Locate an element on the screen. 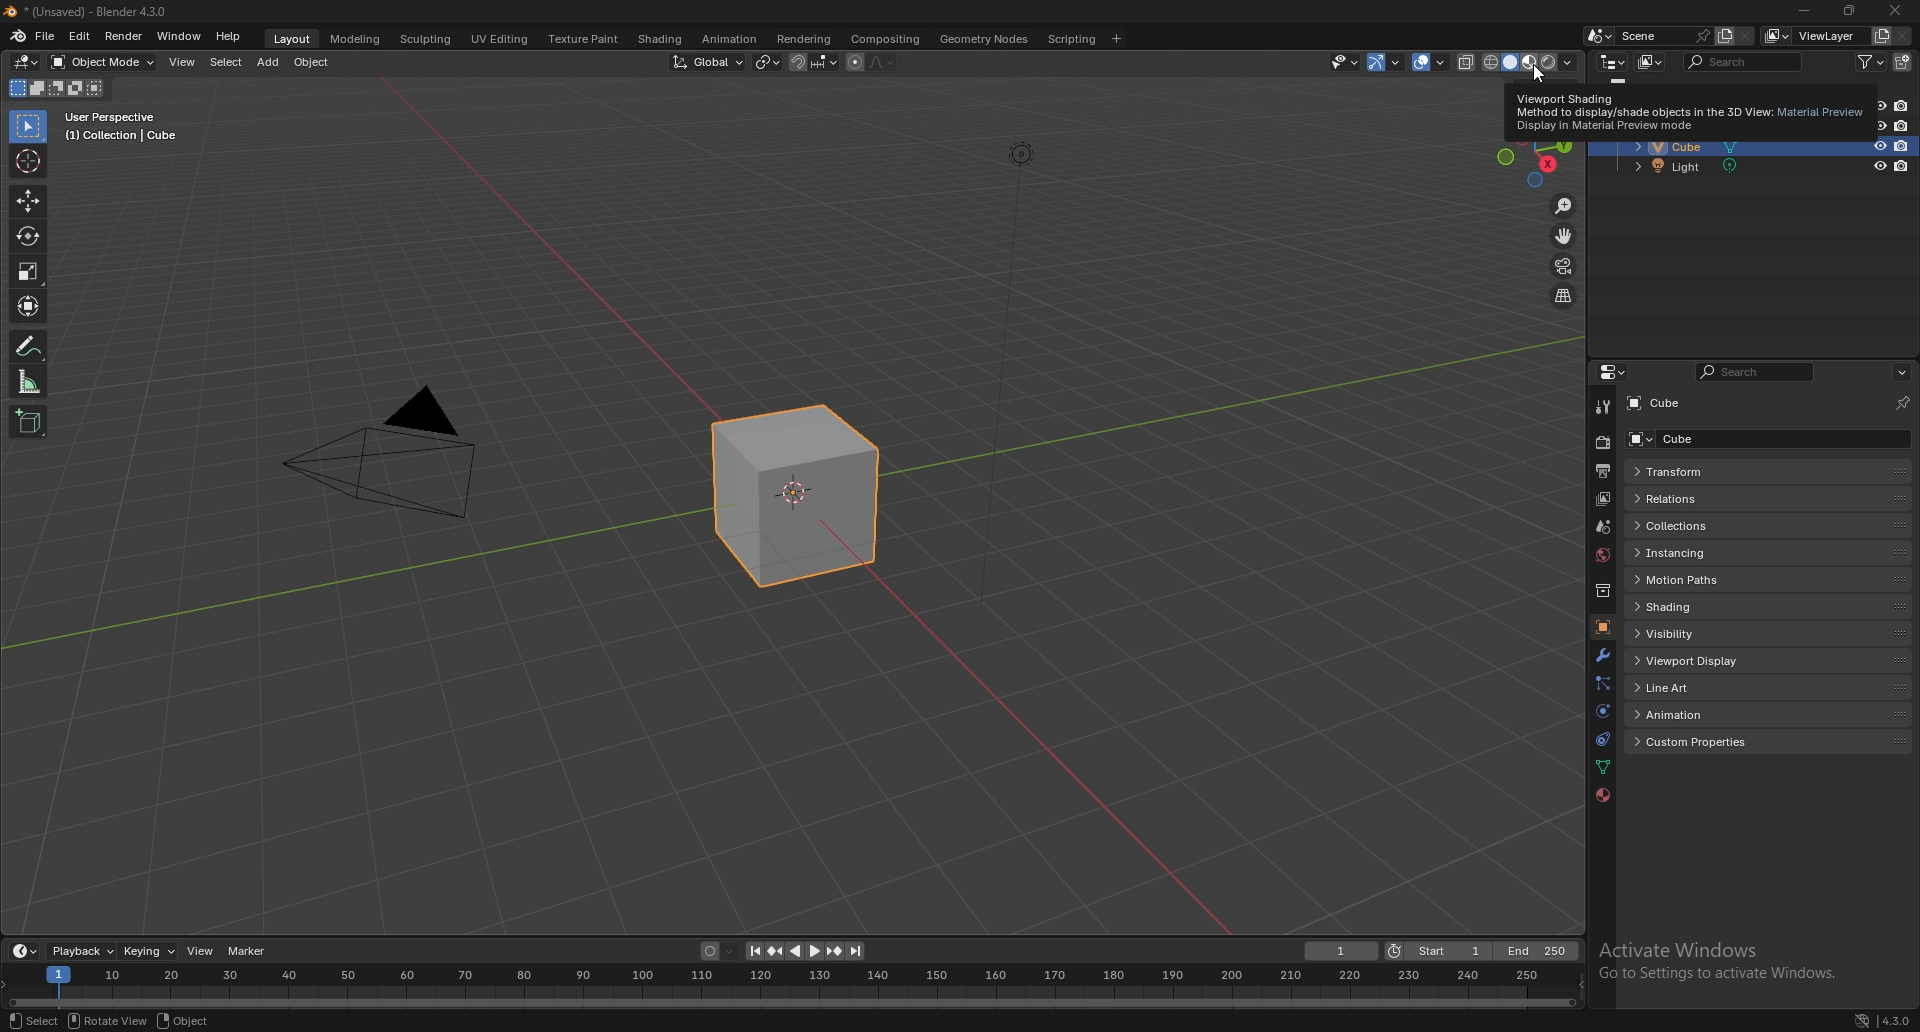  shading is located at coordinates (1724, 606).